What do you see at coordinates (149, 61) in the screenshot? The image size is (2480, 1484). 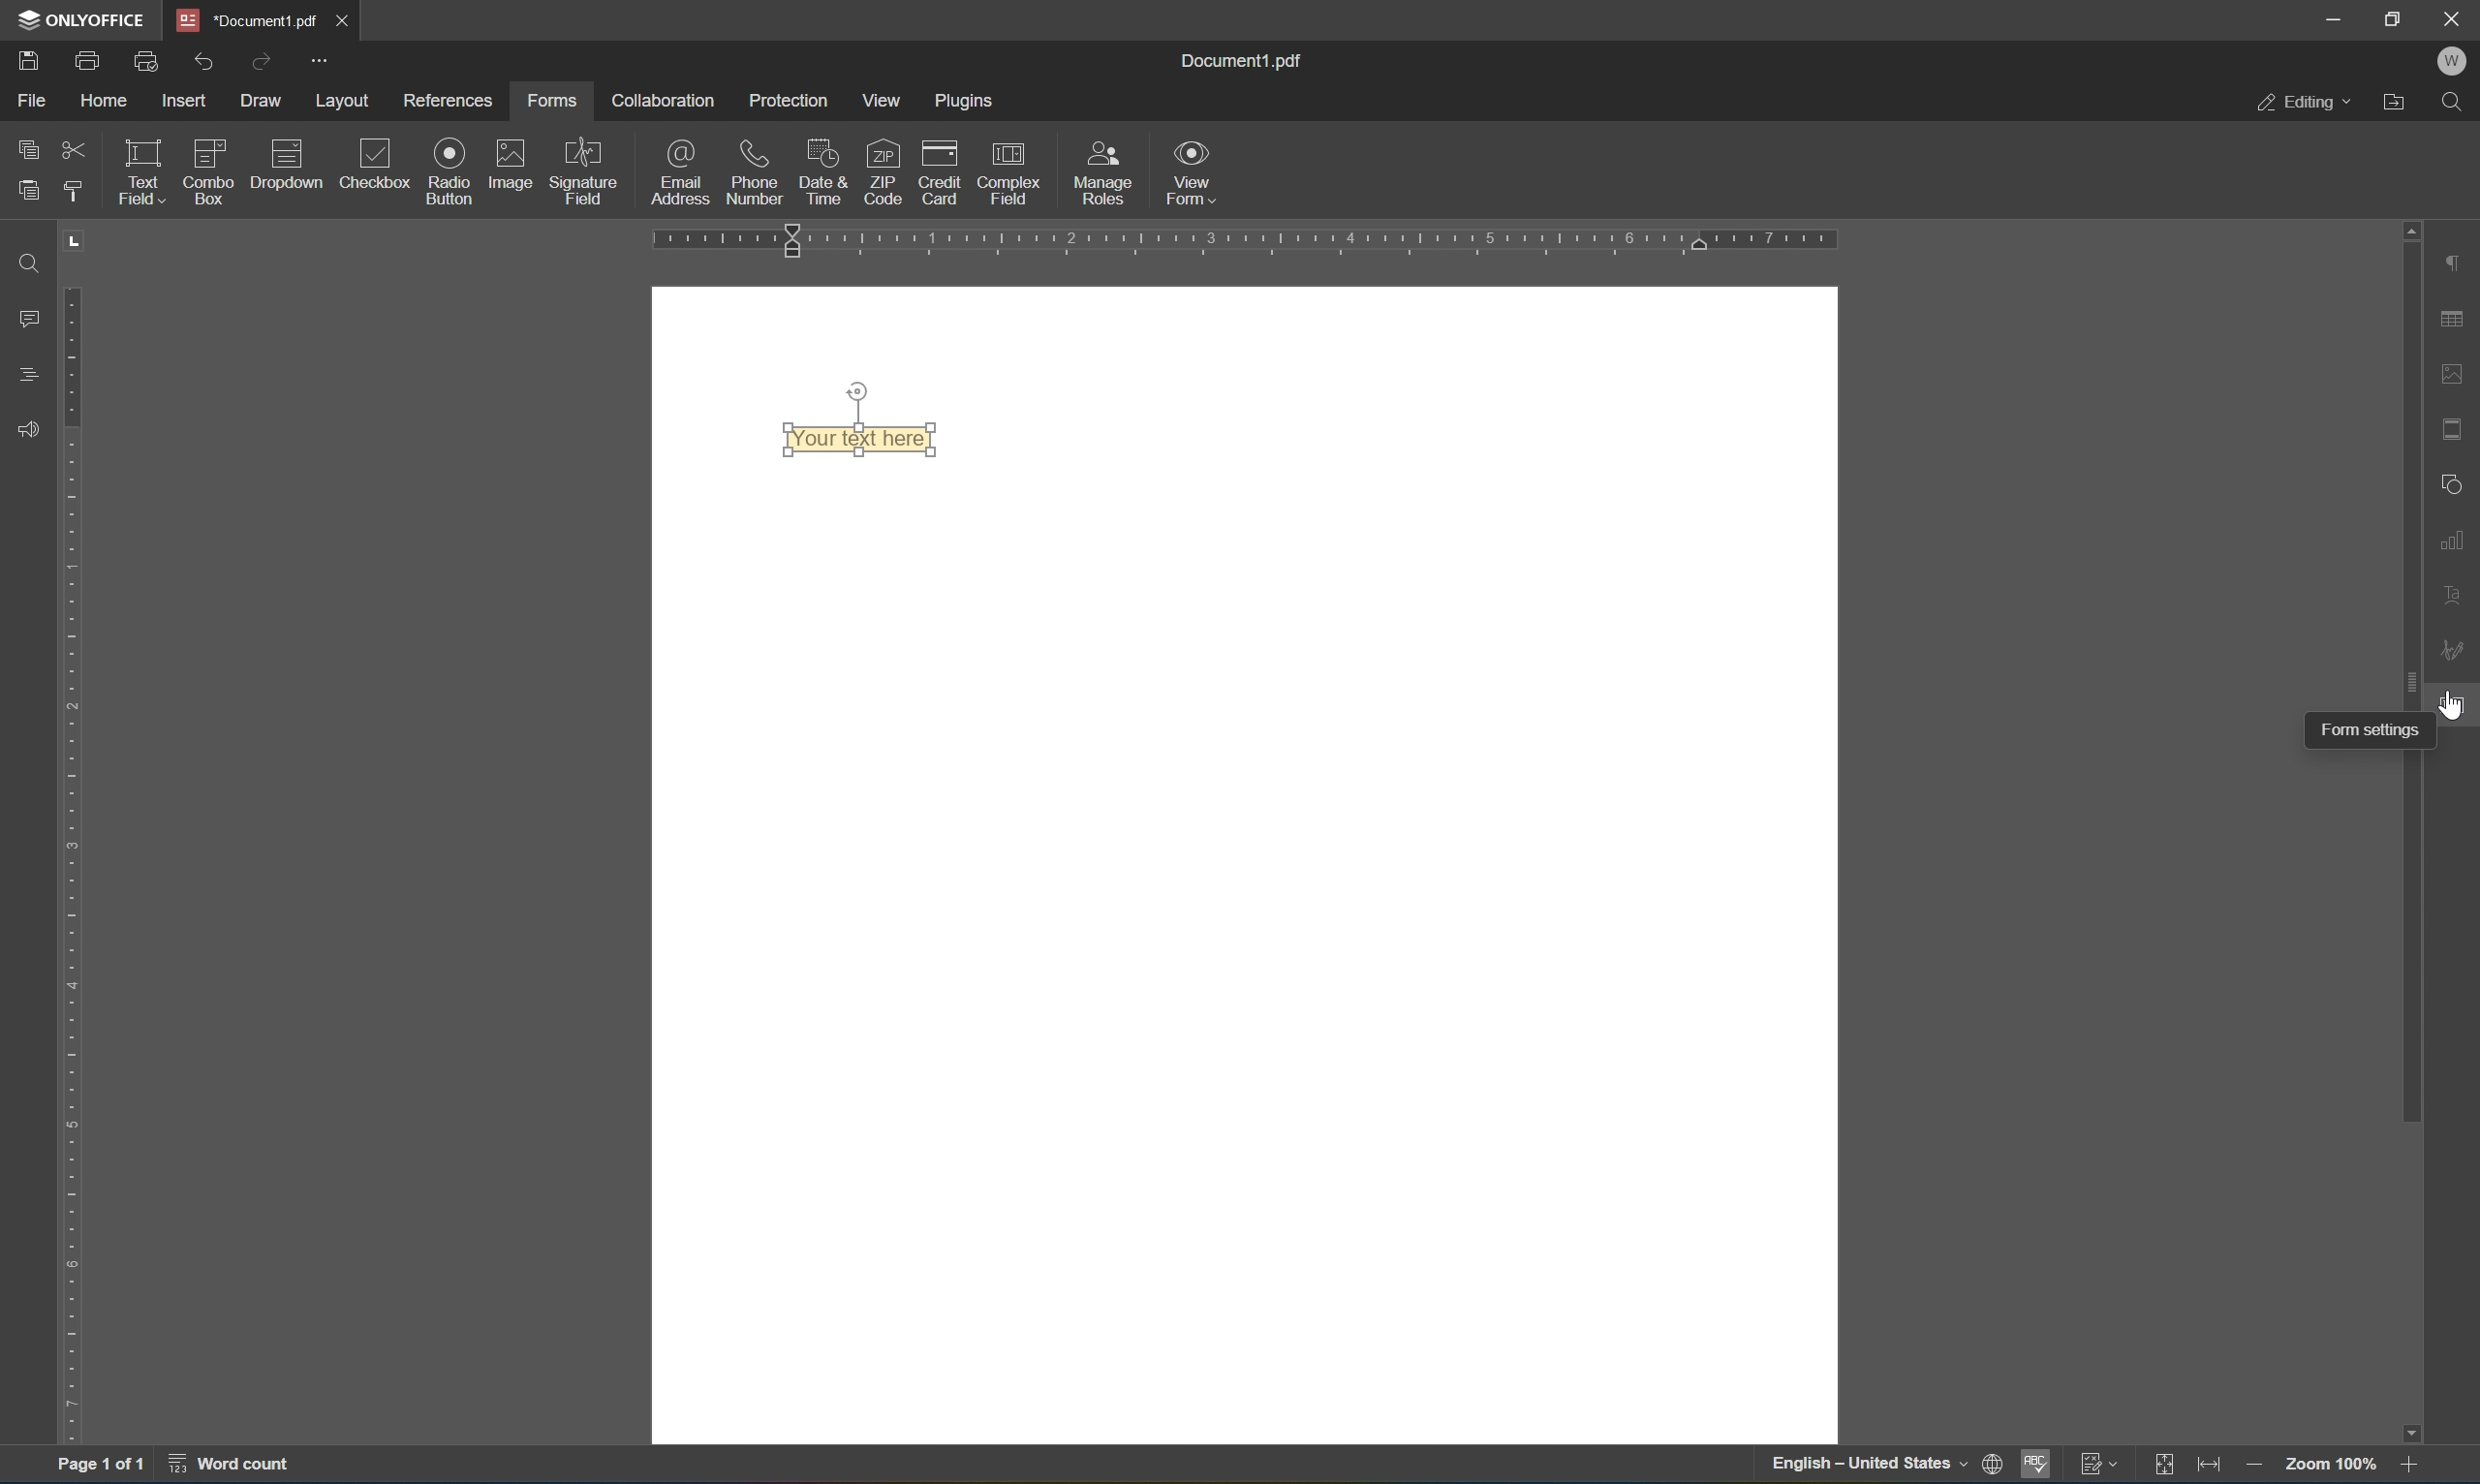 I see `quick print` at bounding box center [149, 61].